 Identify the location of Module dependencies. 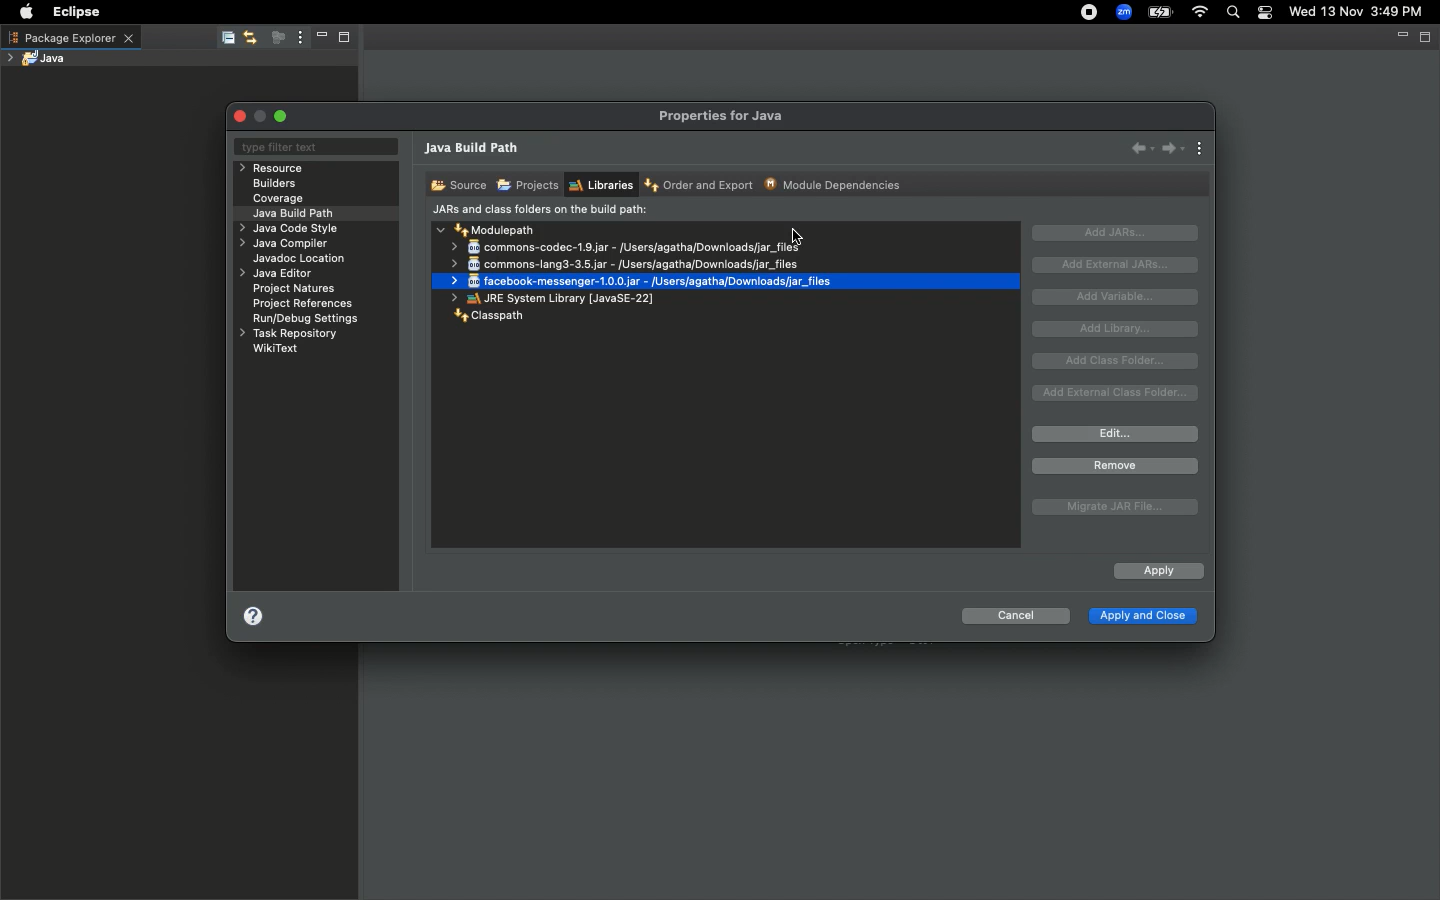
(834, 184).